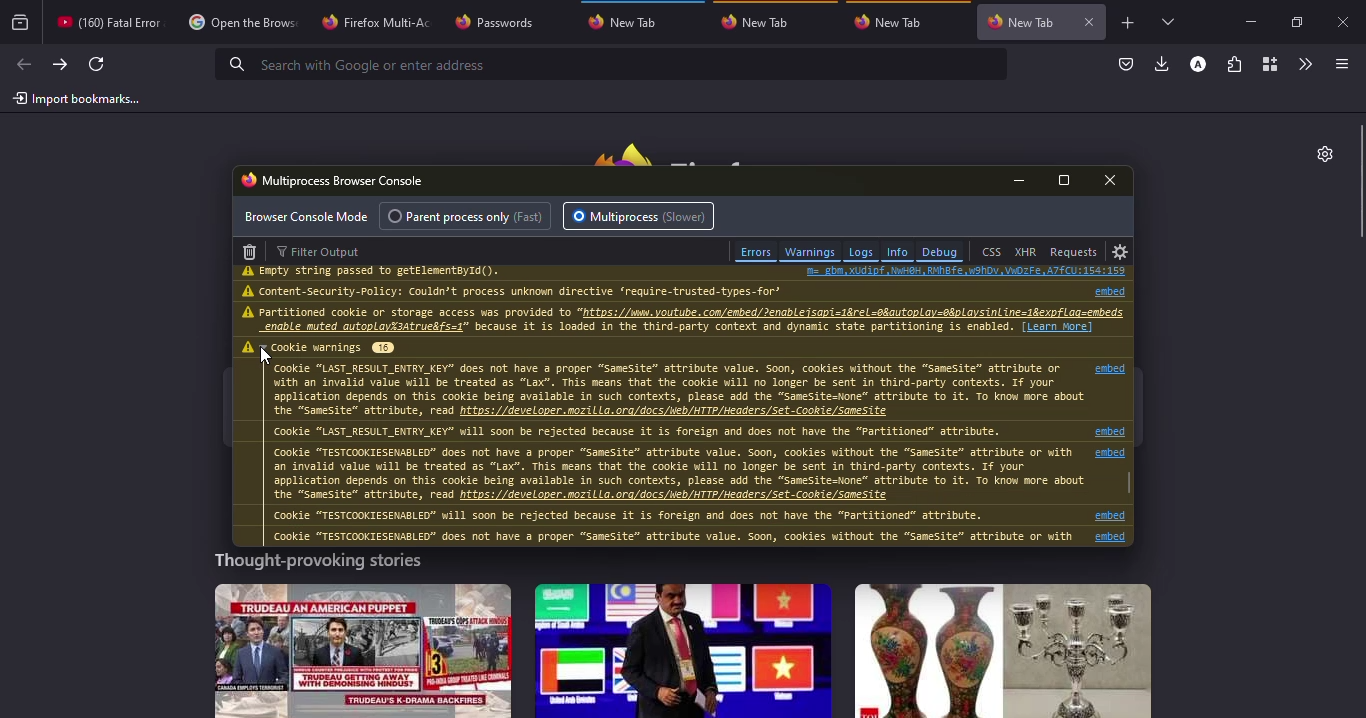 This screenshot has height=718, width=1366. Describe the element at coordinates (266, 356) in the screenshot. I see `cursor` at that location.